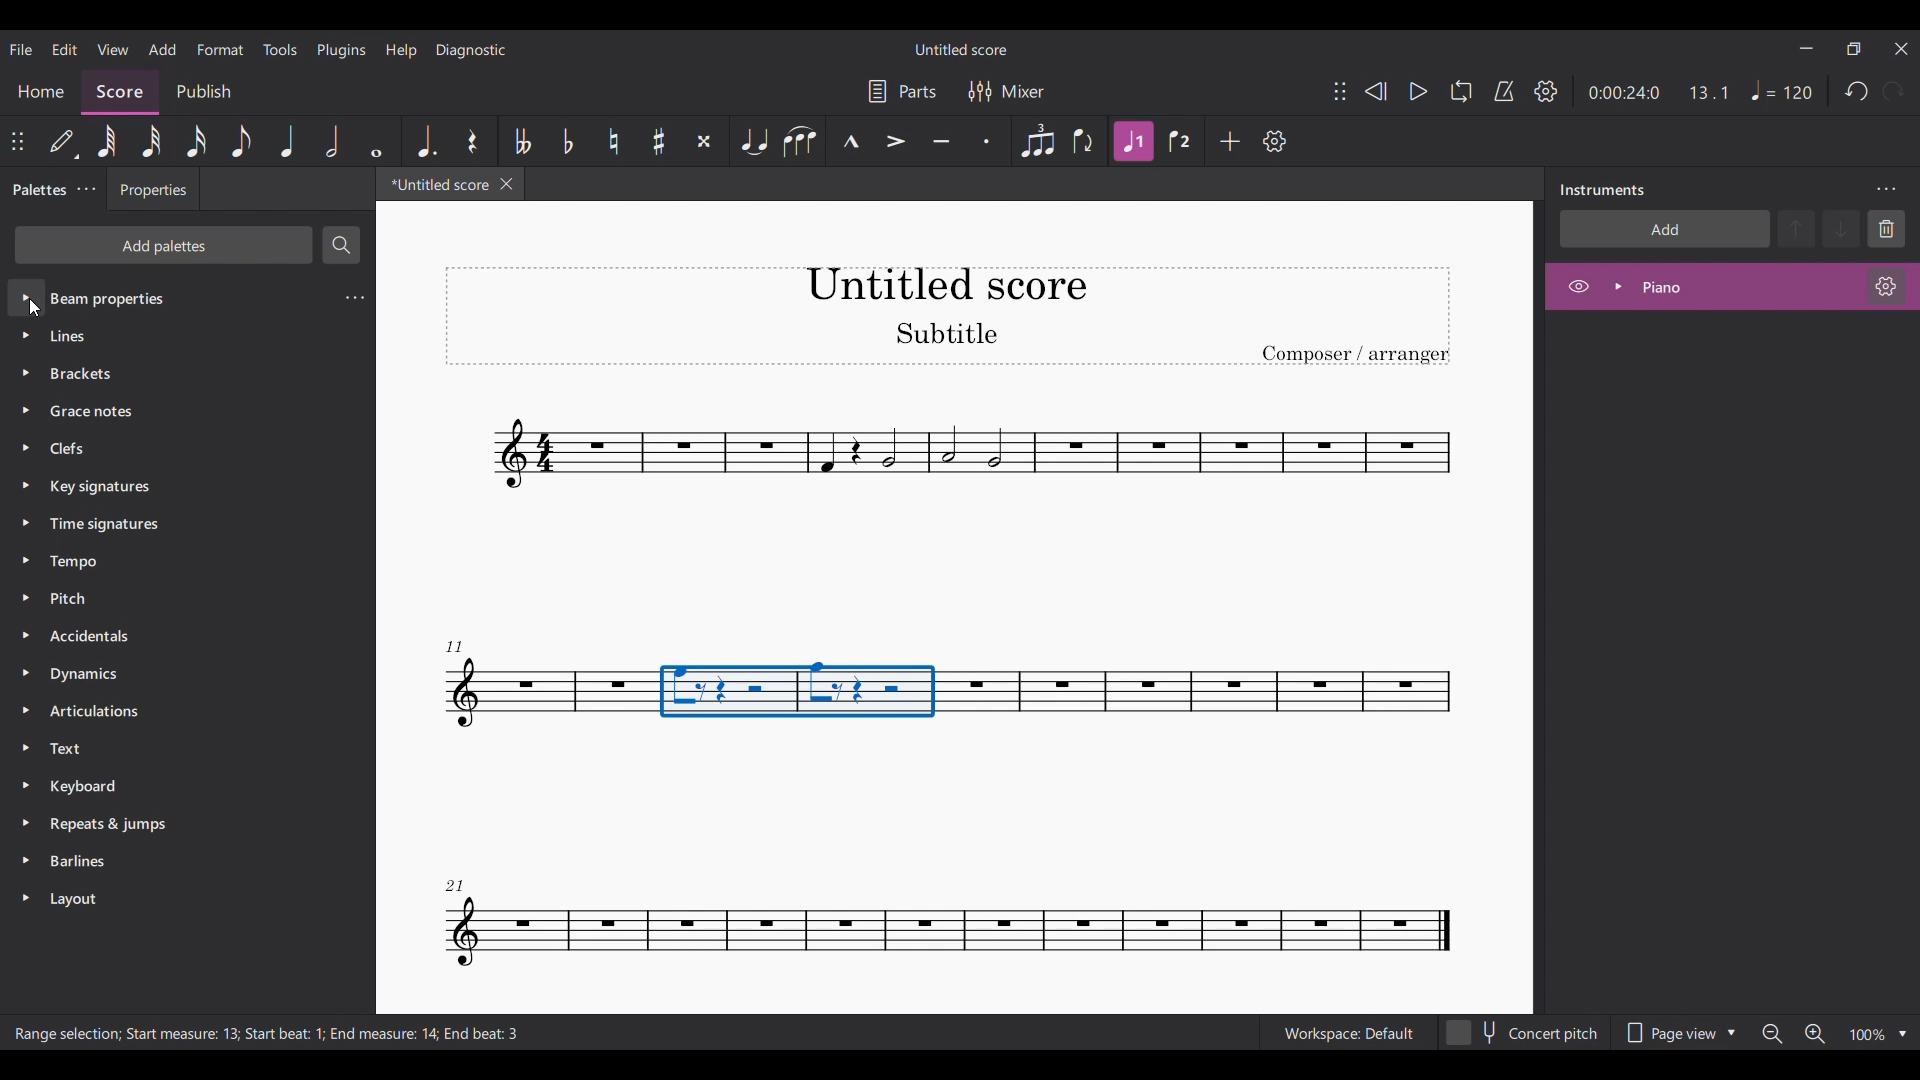 This screenshot has width=1920, height=1080. Describe the element at coordinates (1618, 286) in the screenshot. I see `Expand` at that location.